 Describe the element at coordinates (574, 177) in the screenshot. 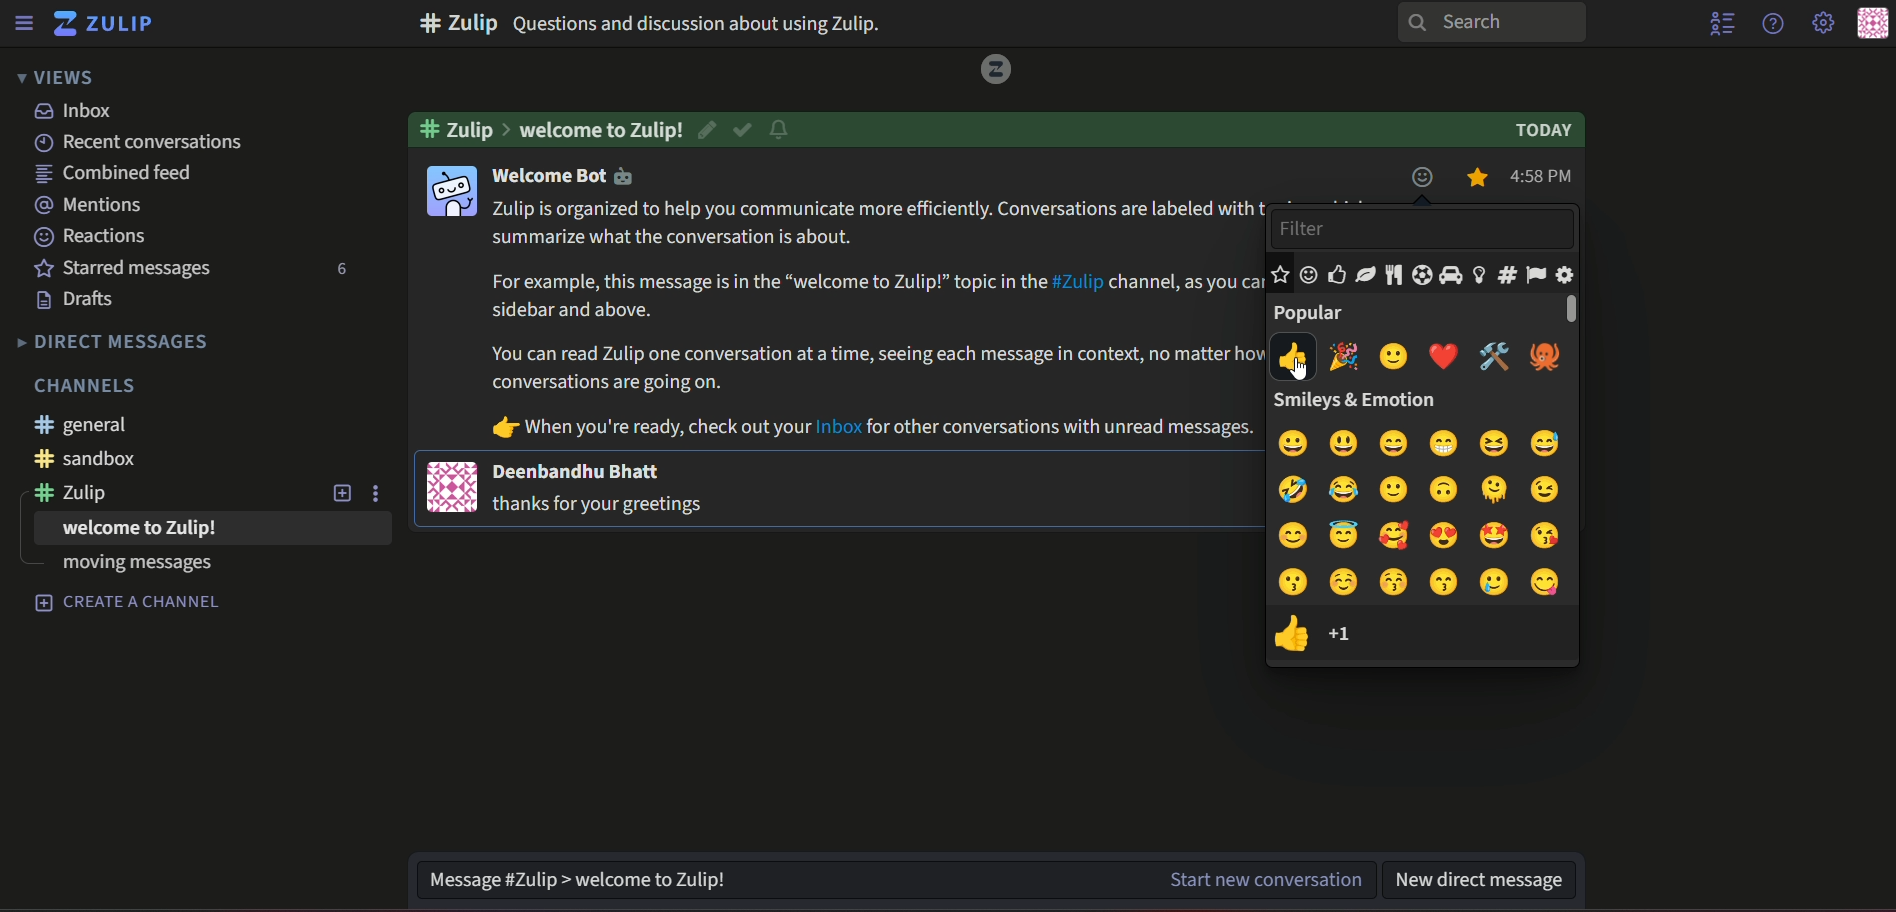

I see `text` at that location.